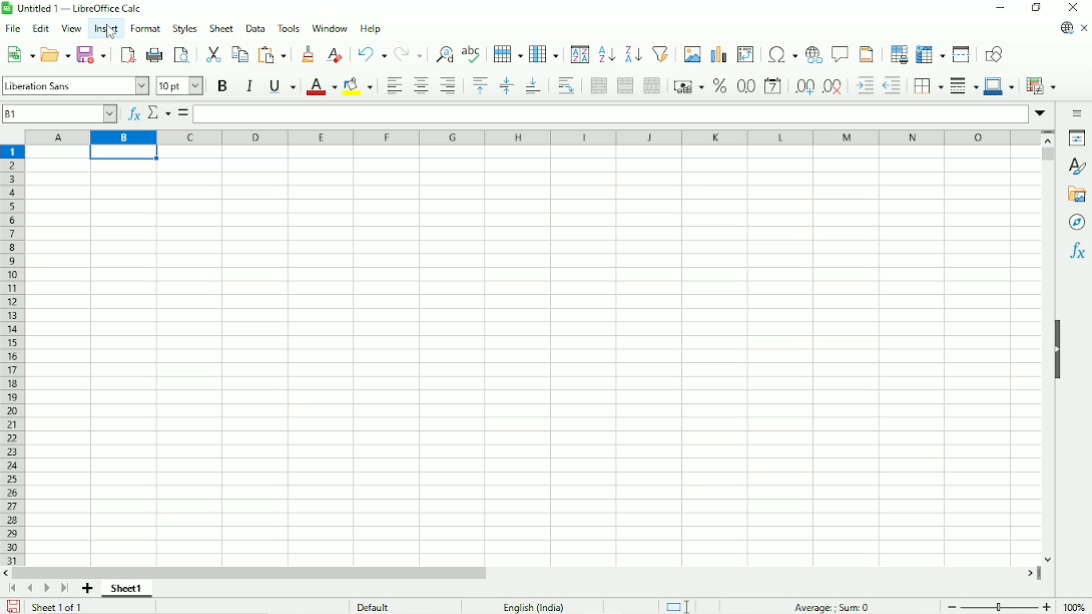 The height and width of the screenshot is (614, 1092). What do you see at coordinates (478, 86) in the screenshot?
I see `Align top` at bounding box center [478, 86].